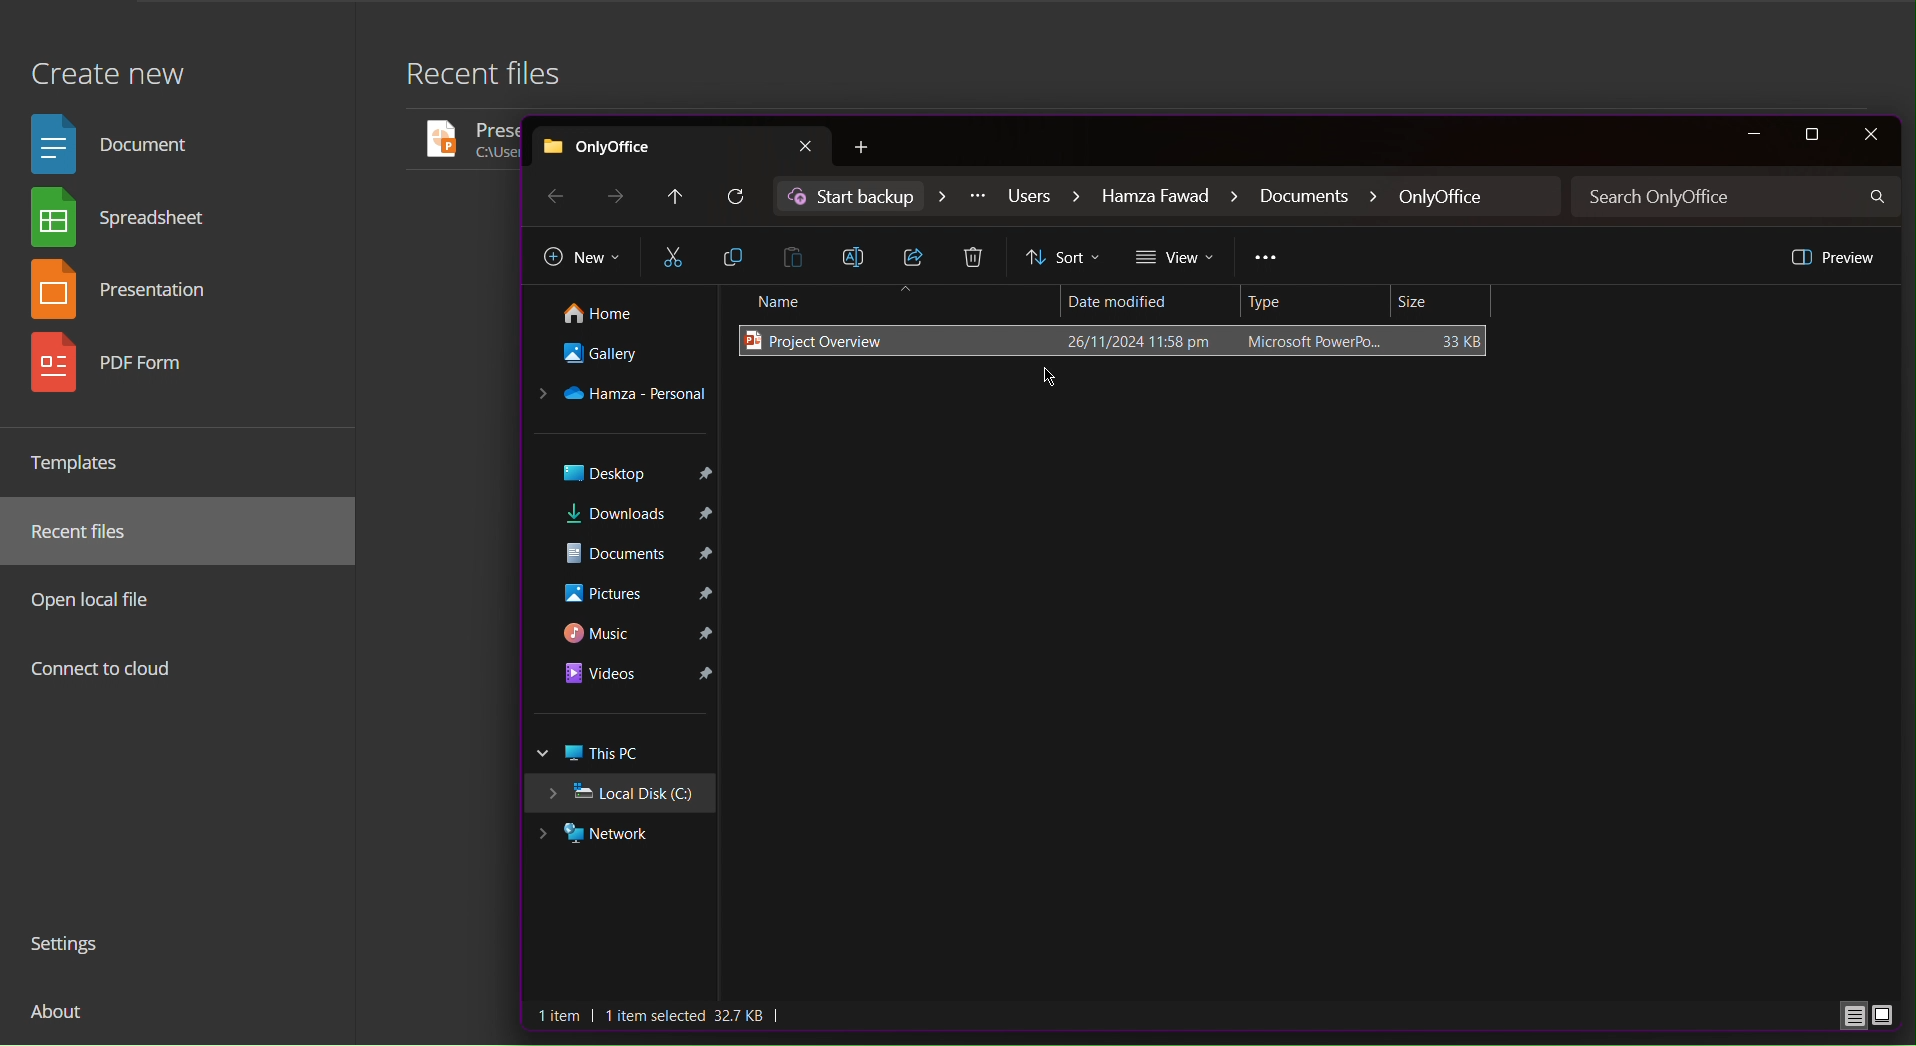  Describe the element at coordinates (107, 63) in the screenshot. I see `Create New` at that location.